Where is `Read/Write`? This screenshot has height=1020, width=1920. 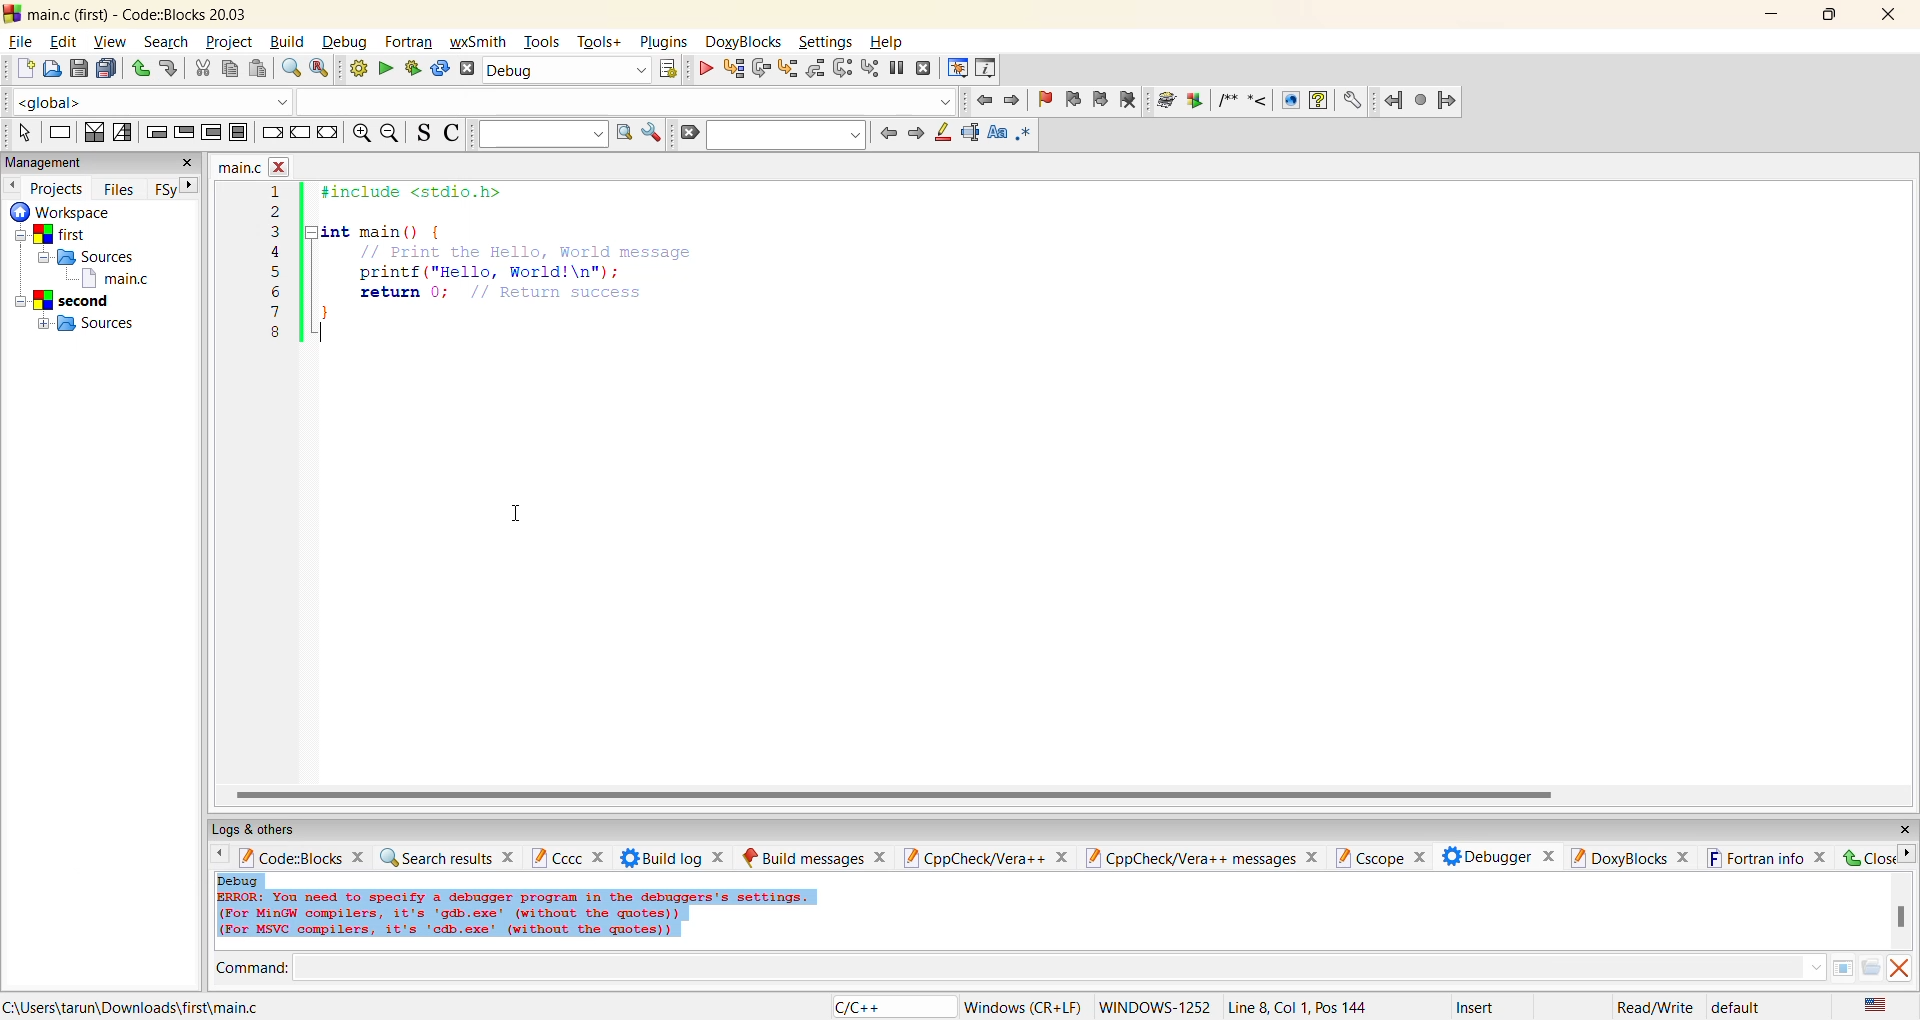
Read/Write is located at coordinates (1655, 1008).